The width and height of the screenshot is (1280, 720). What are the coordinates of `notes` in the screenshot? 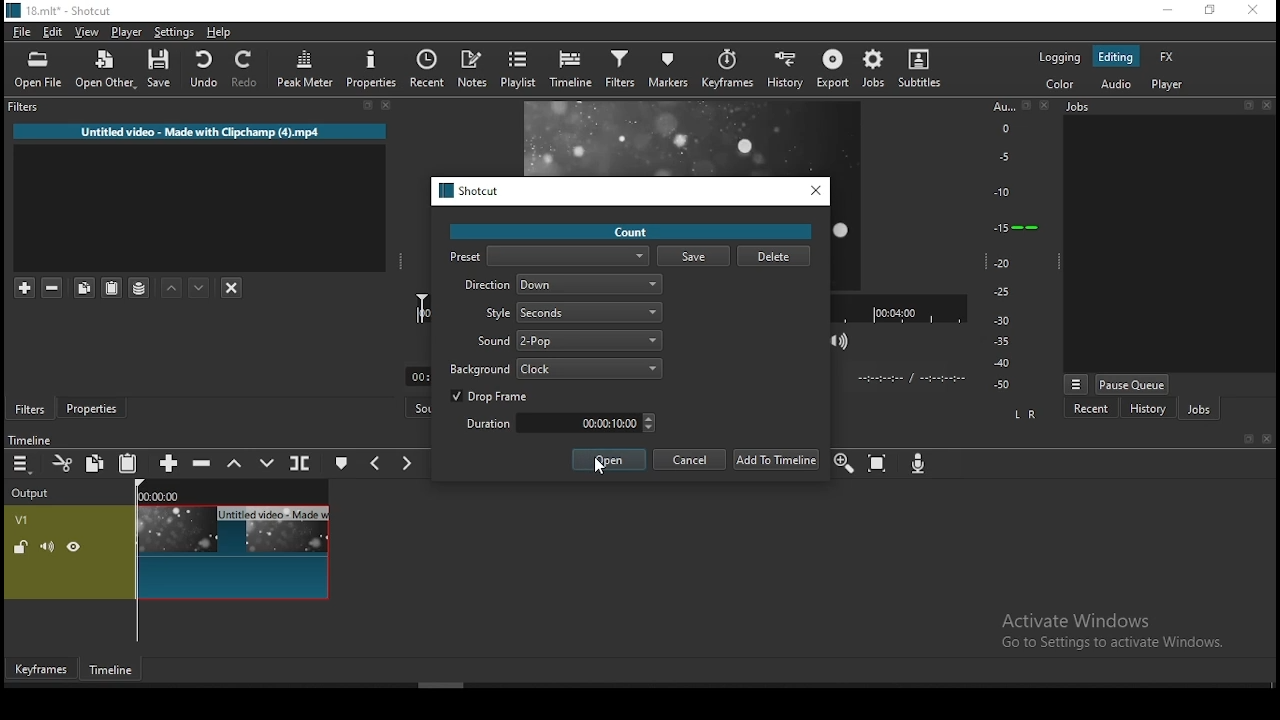 It's located at (476, 67).